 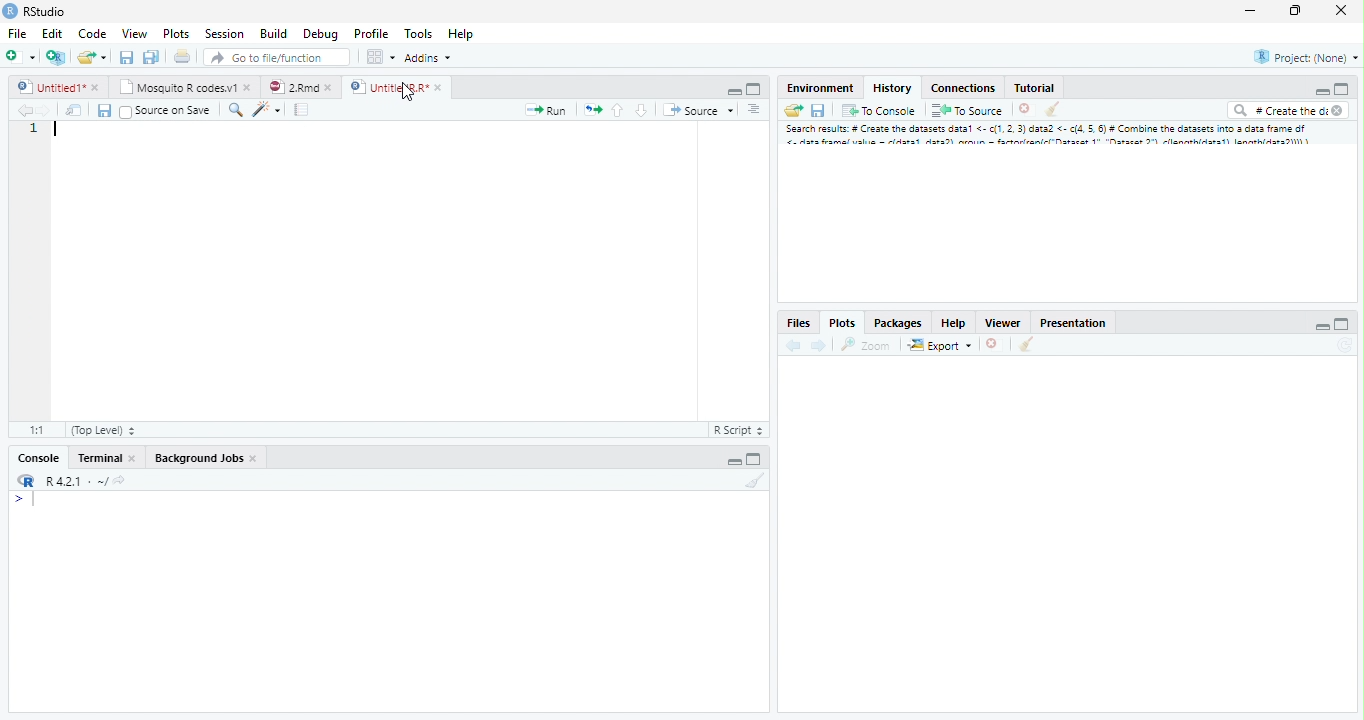 What do you see at coordinates (429, 59) in the screenshot?
I see `Addins` at bounding box center [429, 59].